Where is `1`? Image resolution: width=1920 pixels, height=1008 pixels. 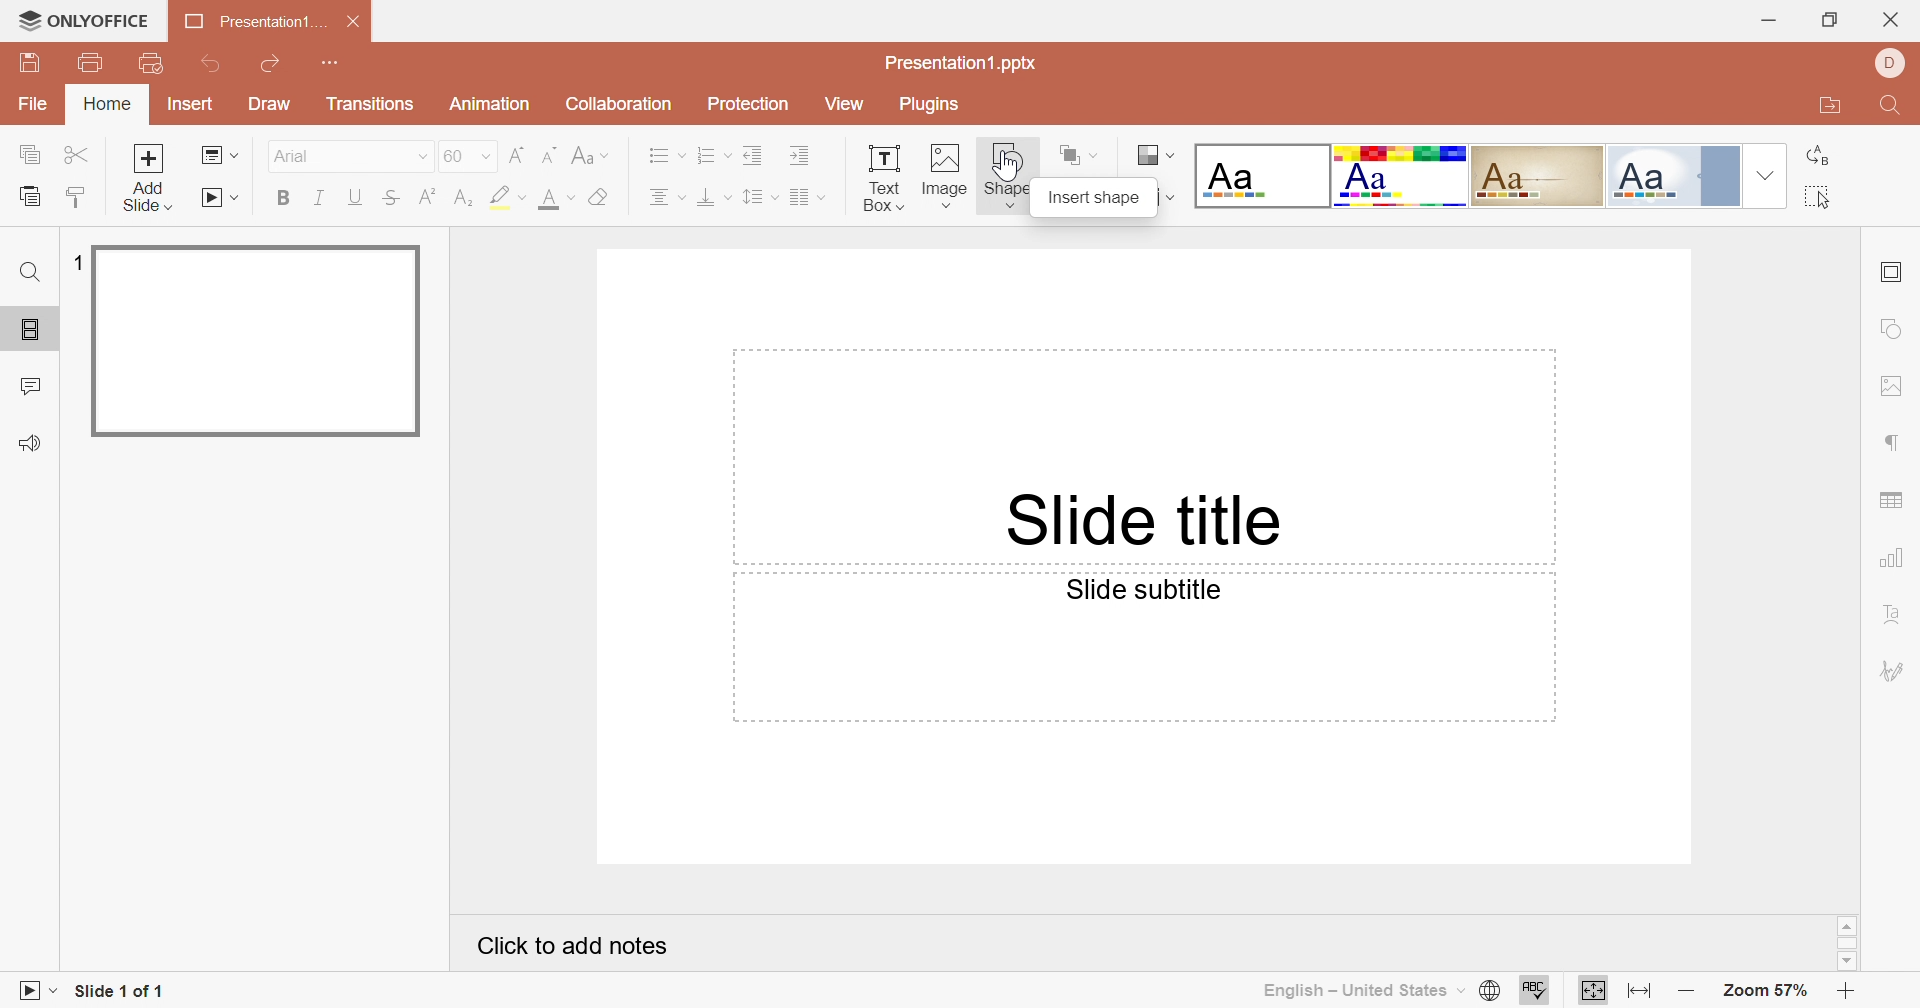 1 is located at coordinates (73, 262).